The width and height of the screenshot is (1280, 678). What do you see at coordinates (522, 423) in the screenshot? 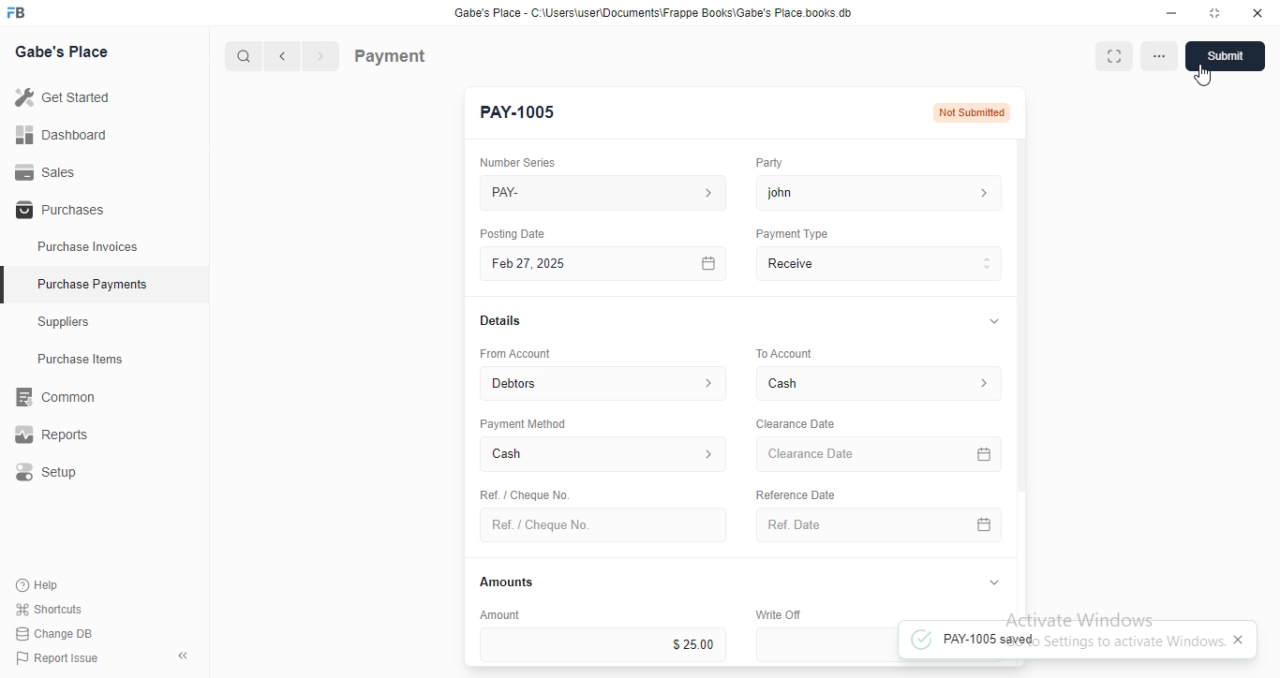
I see `‘Payment Method` at bounding box center [522, 423].